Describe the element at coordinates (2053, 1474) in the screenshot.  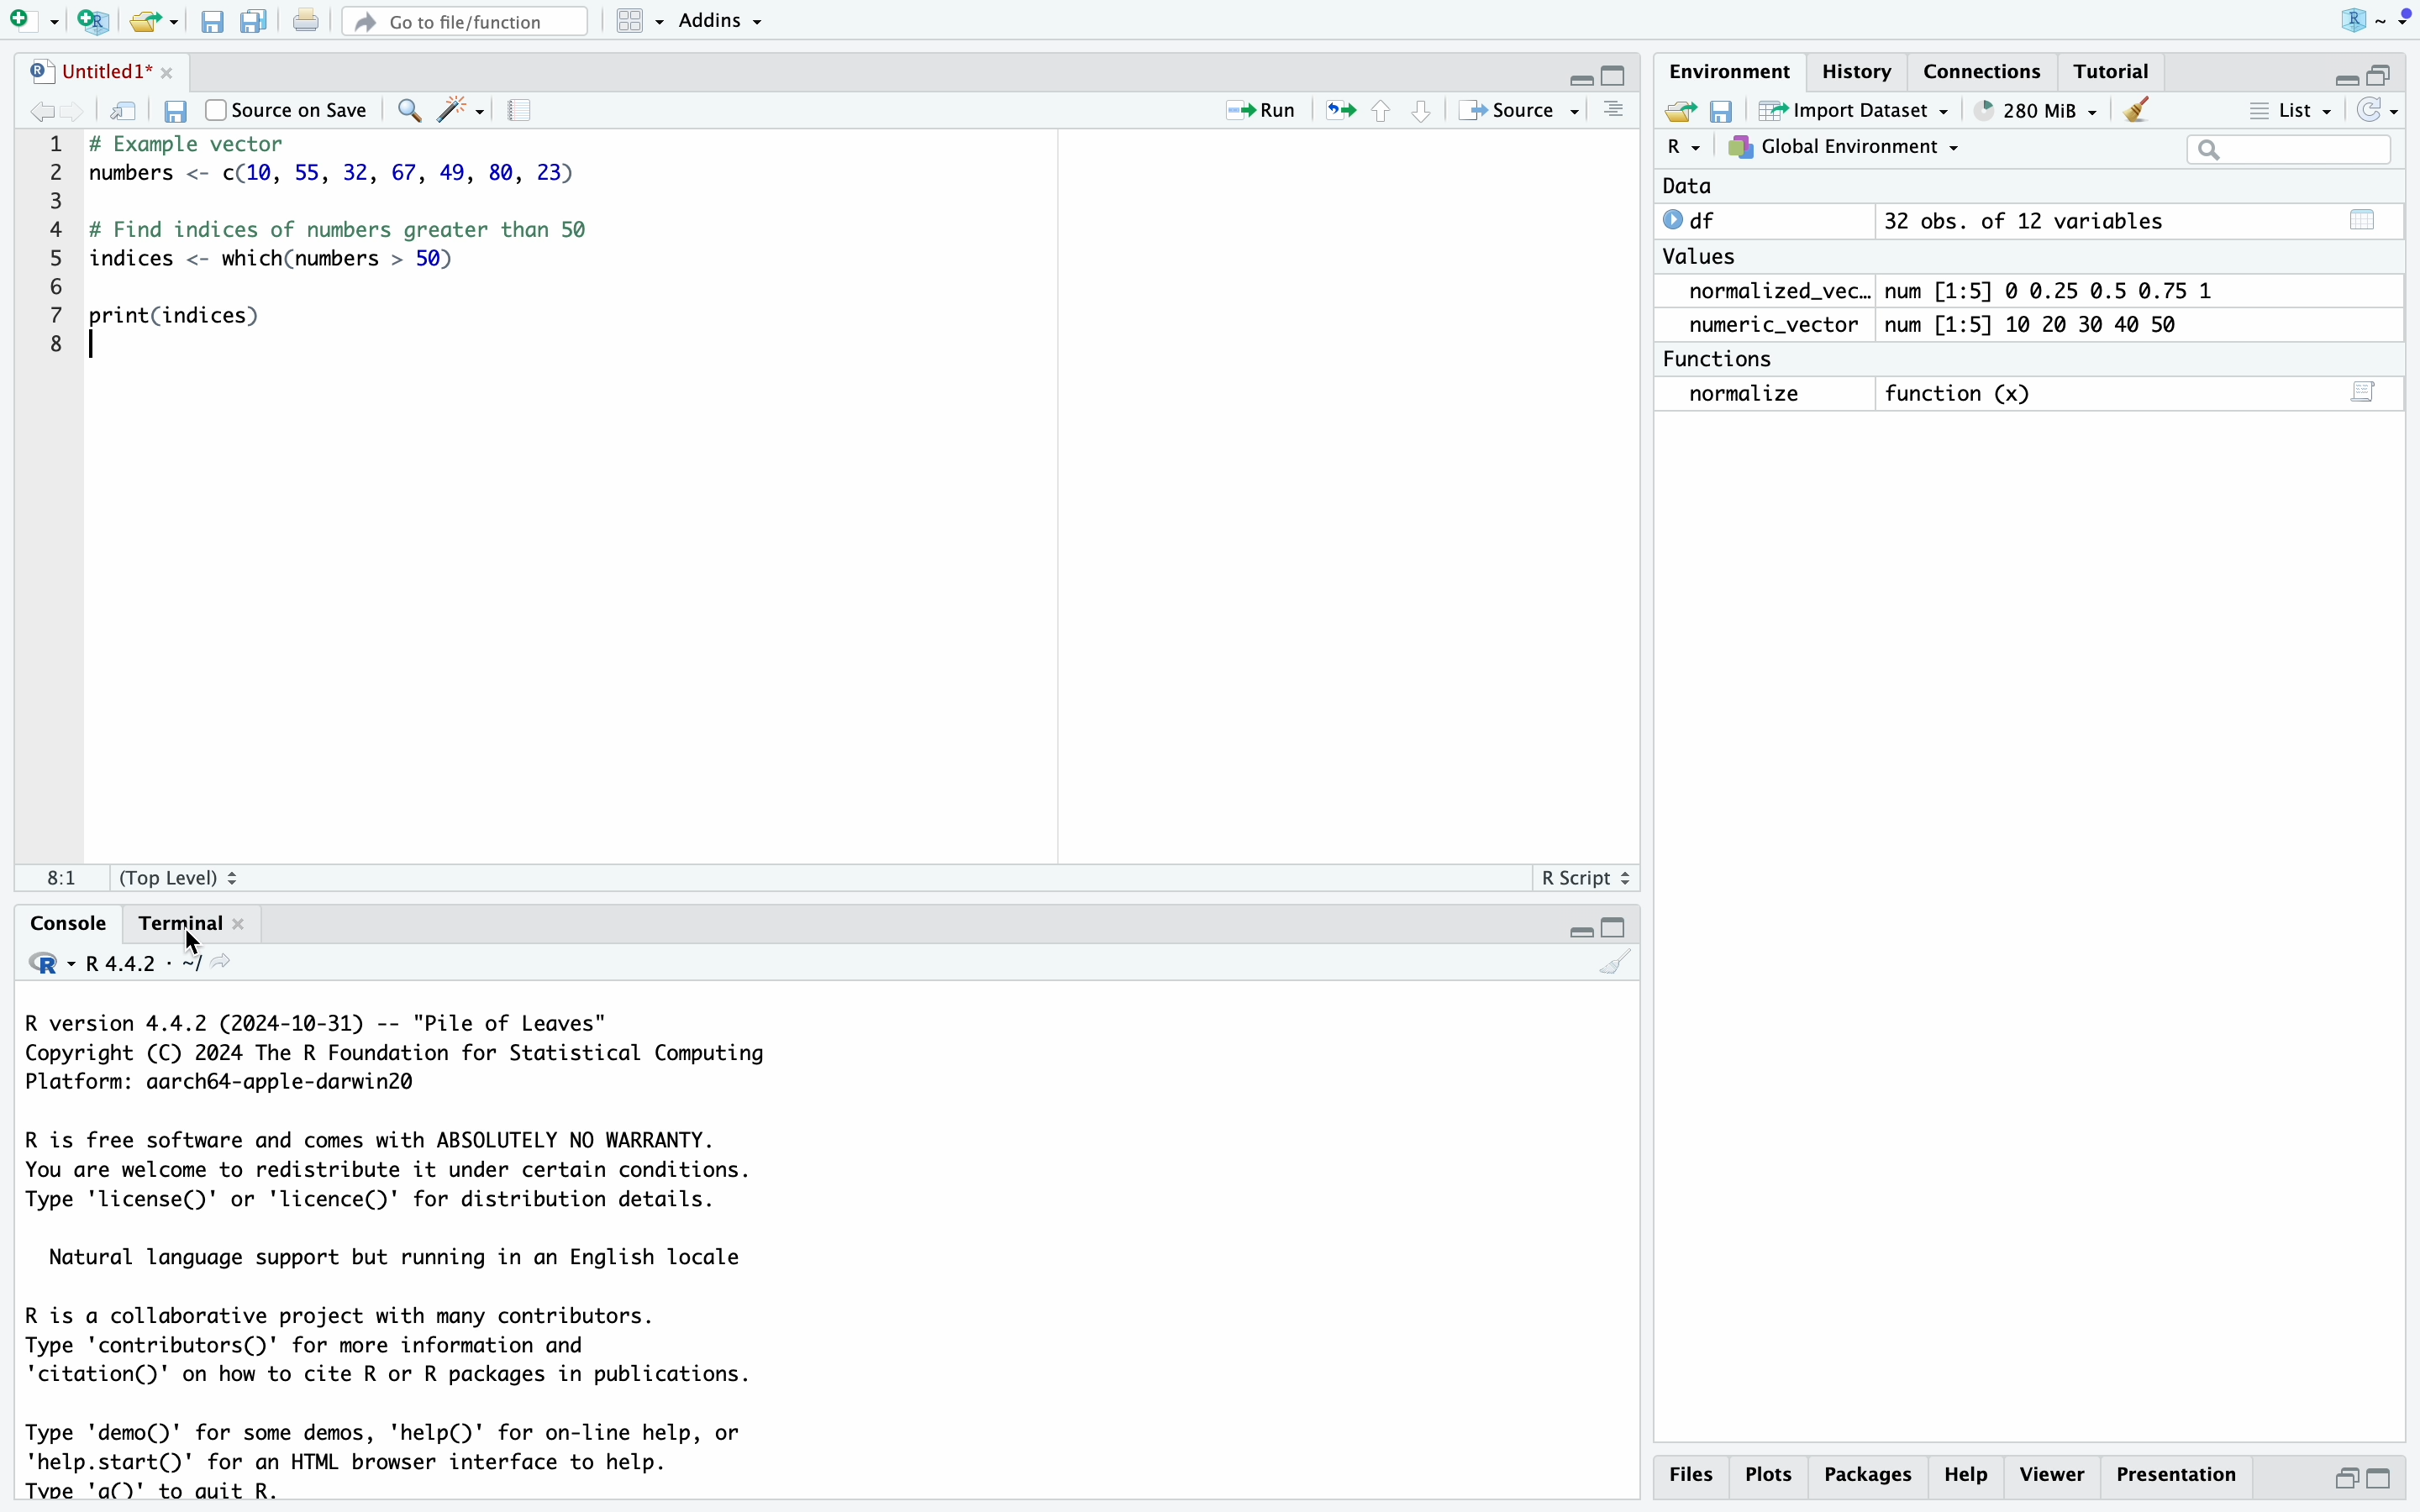
I see `viewer` at that location.